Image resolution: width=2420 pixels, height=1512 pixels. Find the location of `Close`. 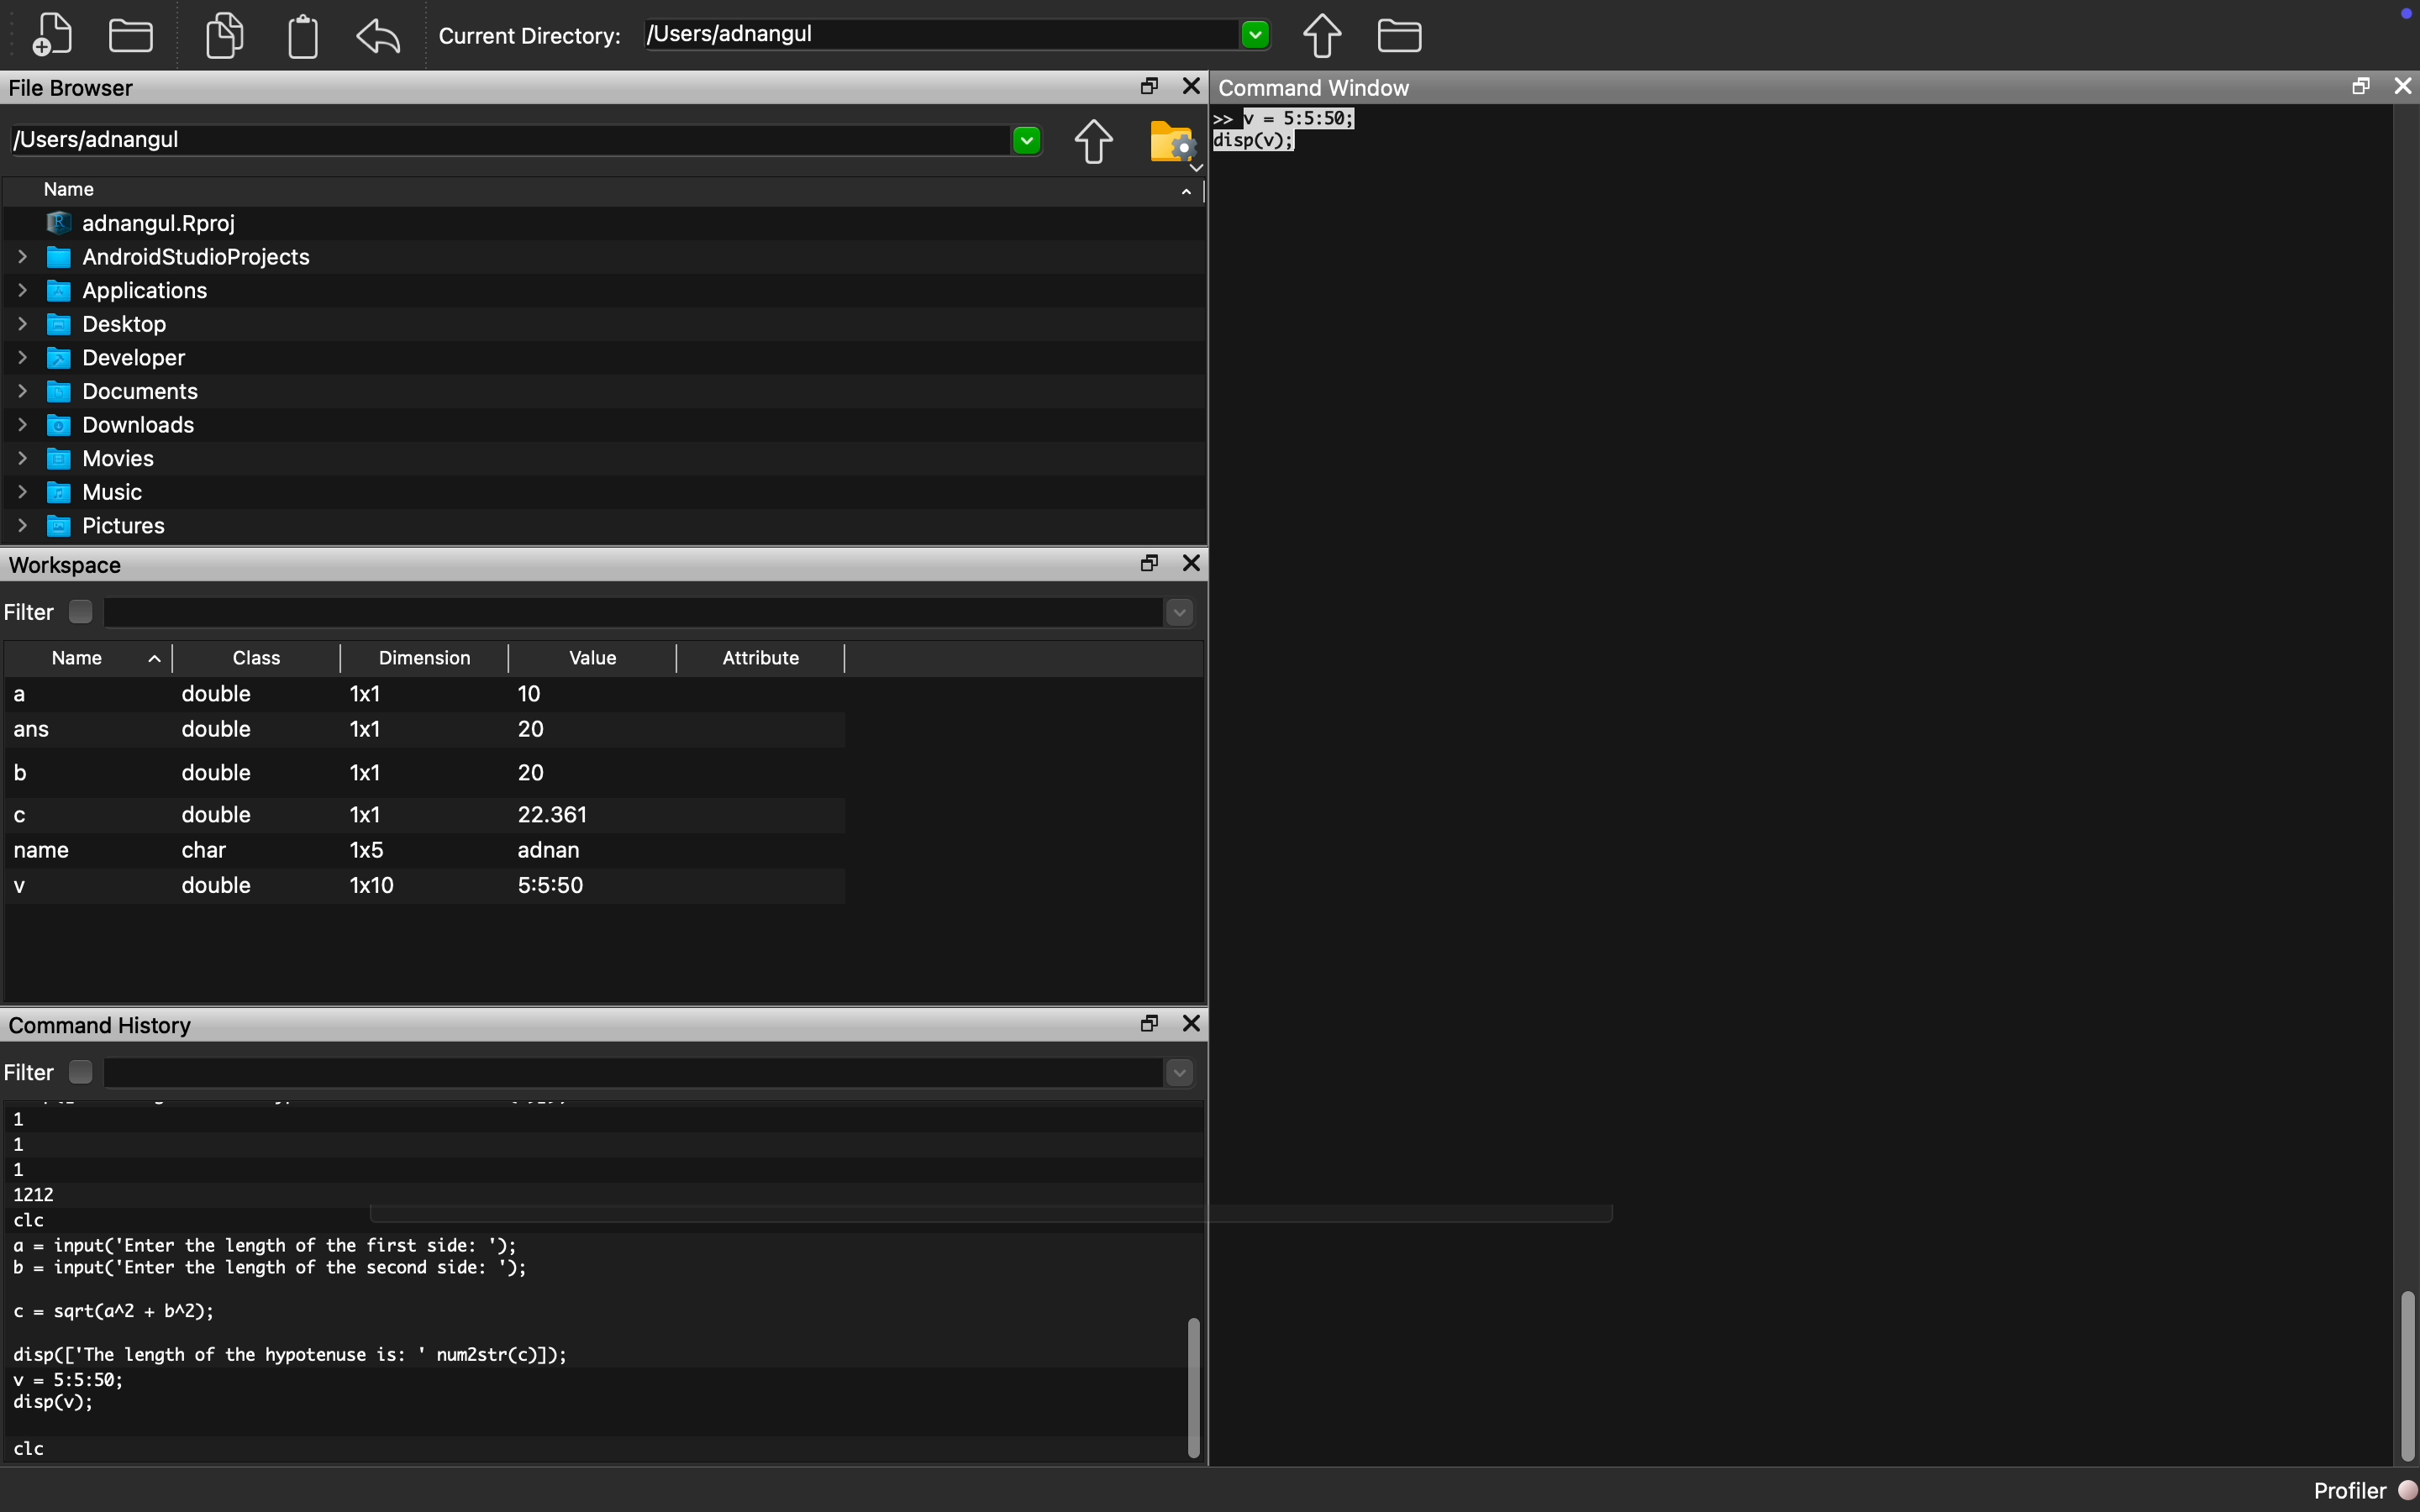

Close is located at coordinates (1191, 87).